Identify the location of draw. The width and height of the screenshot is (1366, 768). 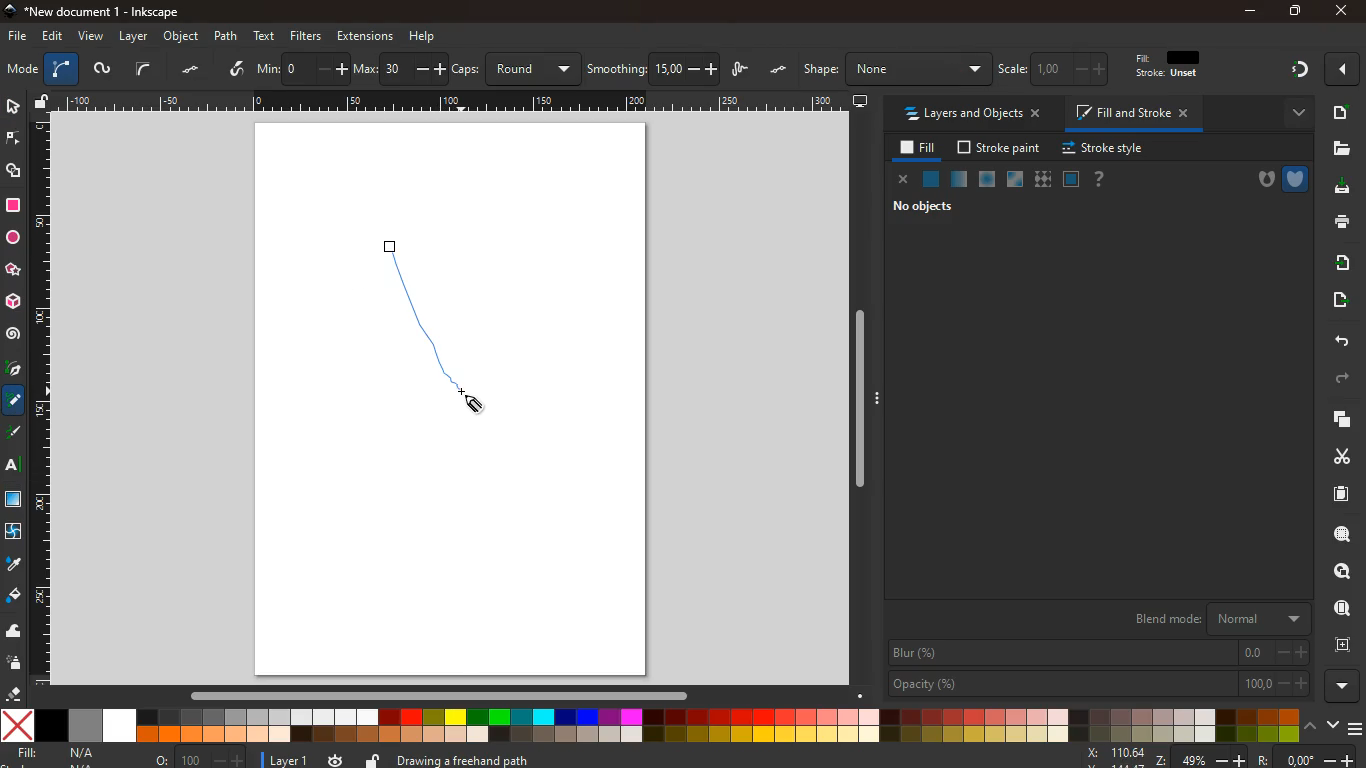
(447, 336).